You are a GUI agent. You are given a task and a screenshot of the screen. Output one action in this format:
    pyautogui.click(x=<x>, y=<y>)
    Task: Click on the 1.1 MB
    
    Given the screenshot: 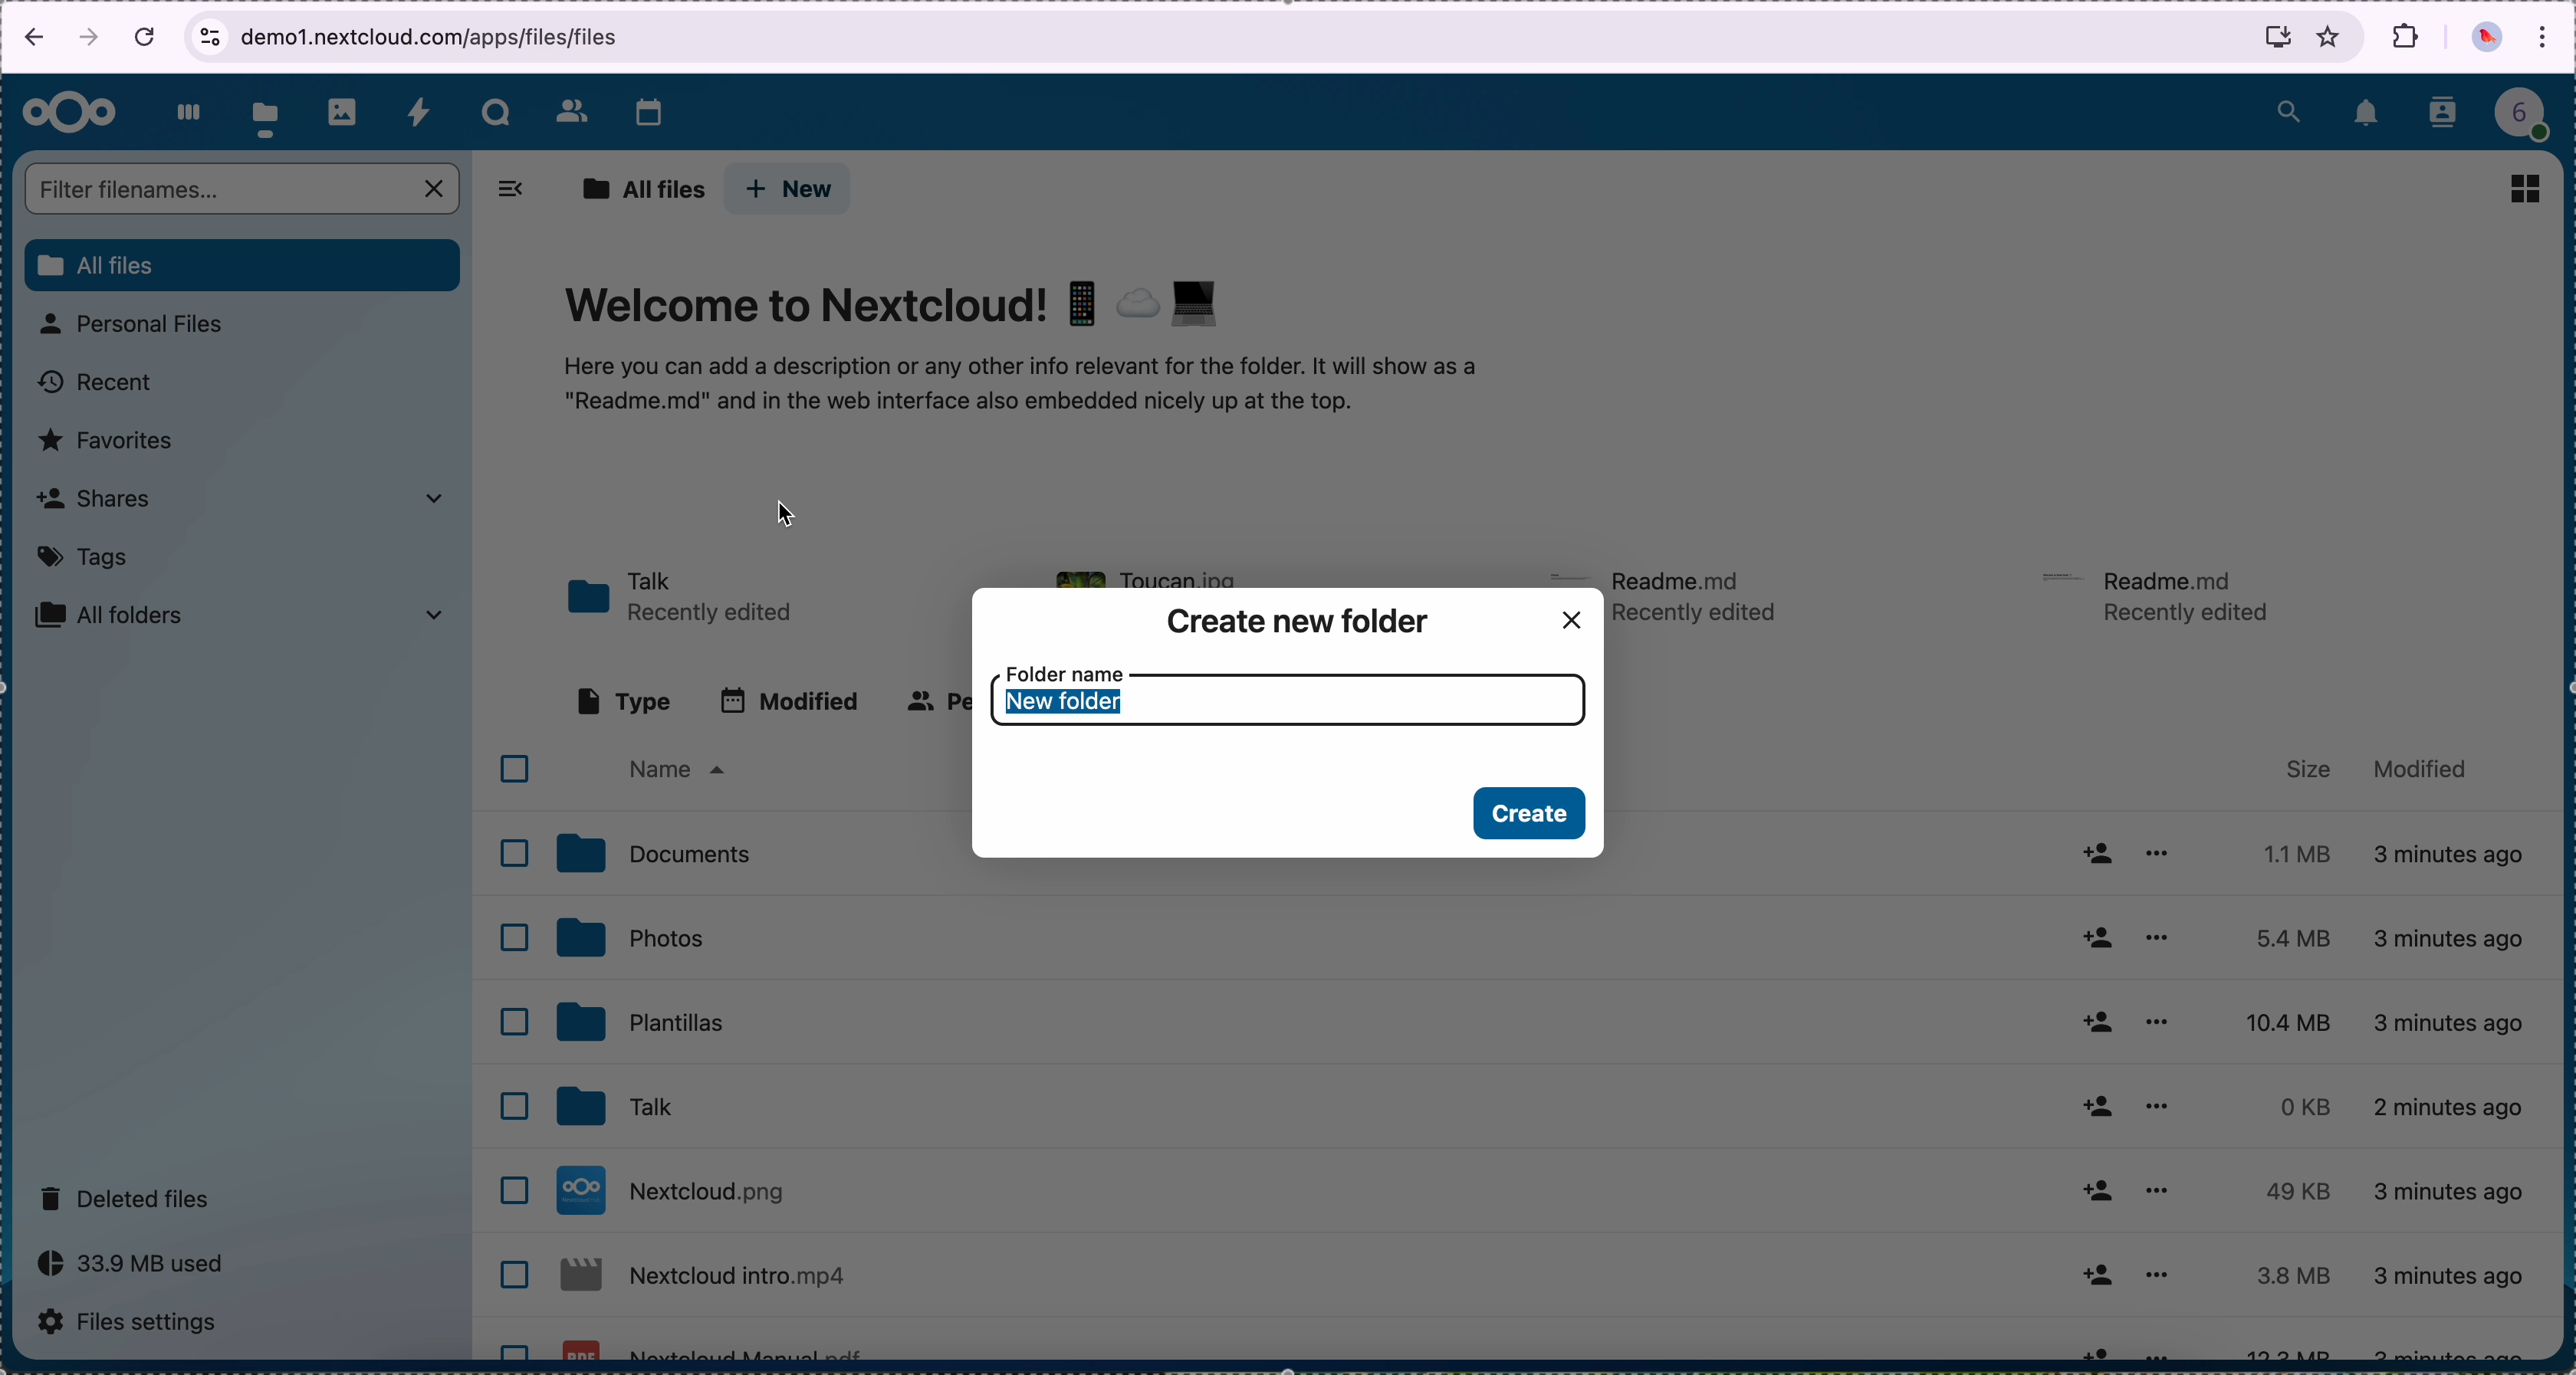 What is the action you would take?
    pyautogui.click(x=2291, y=850)
    